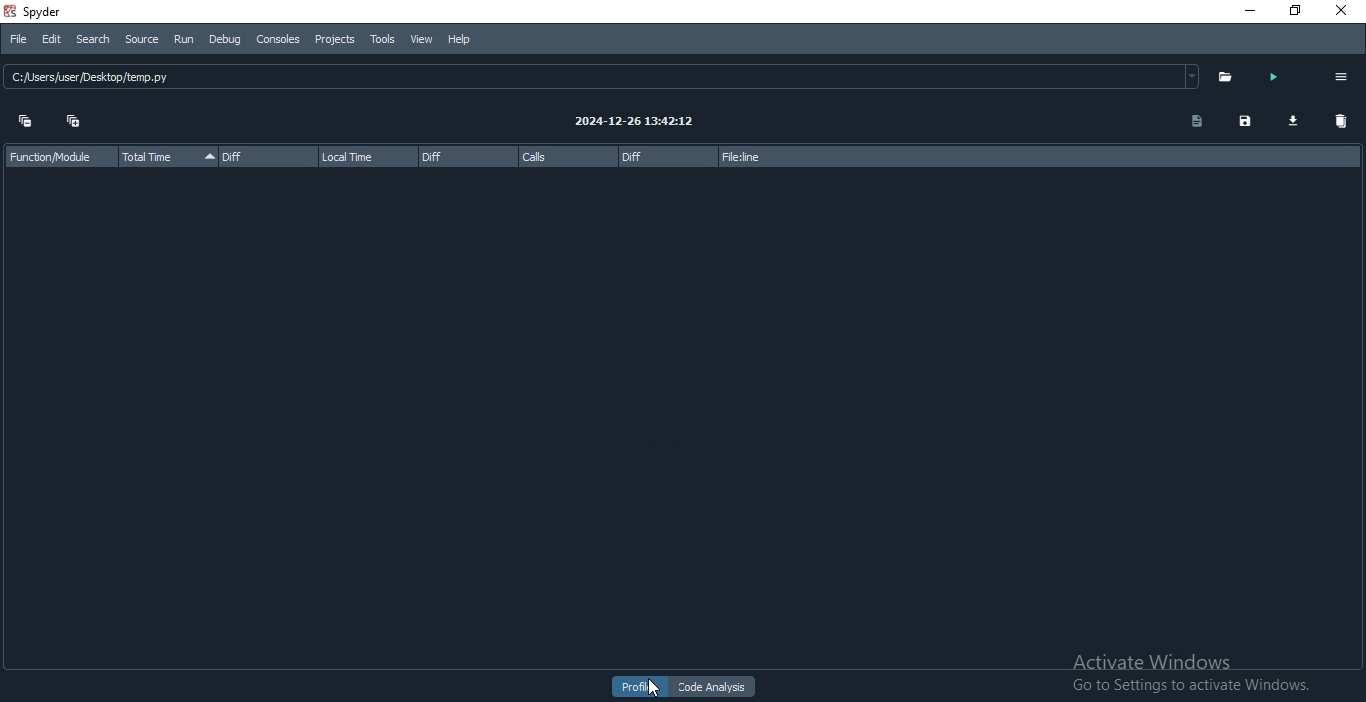  Describe the element at coordinates (654, 689) in the screenshot. I see `cursor on profile` at that location.